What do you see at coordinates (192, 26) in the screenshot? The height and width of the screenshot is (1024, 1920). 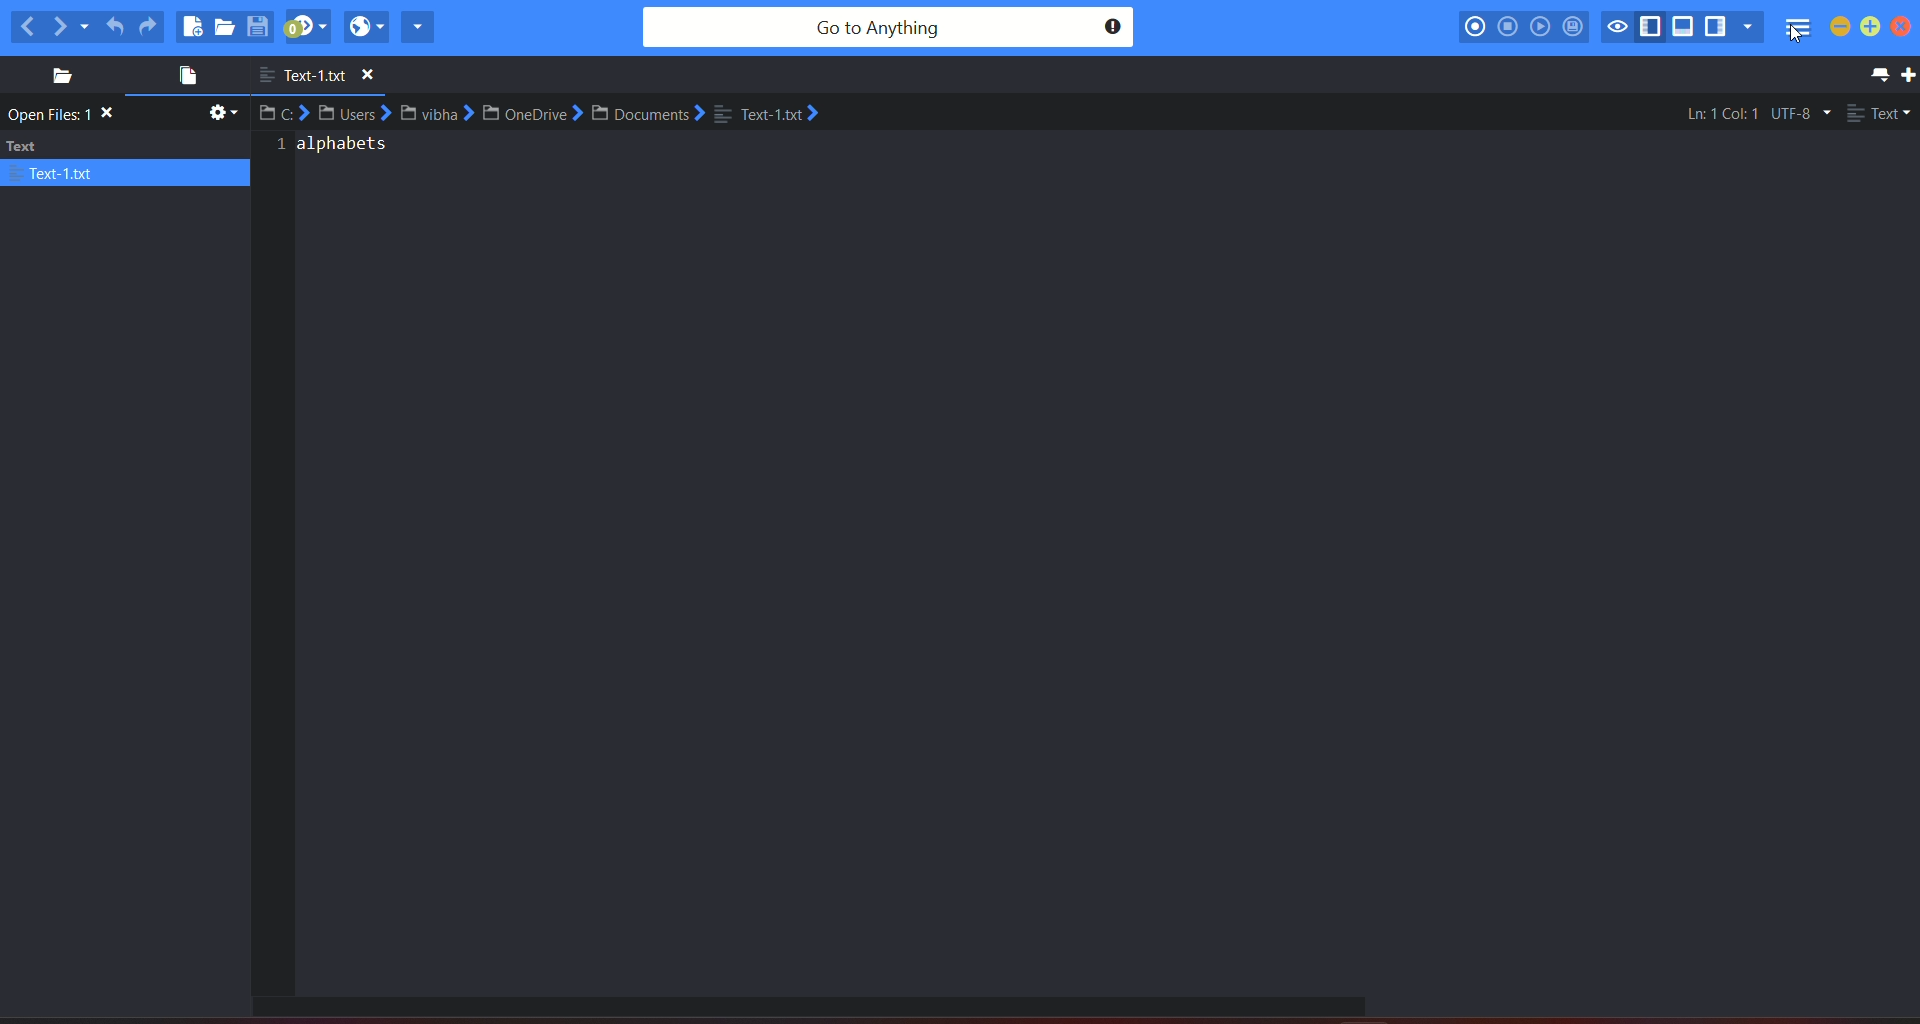 I see `new file` at bounding box center [192, 26].